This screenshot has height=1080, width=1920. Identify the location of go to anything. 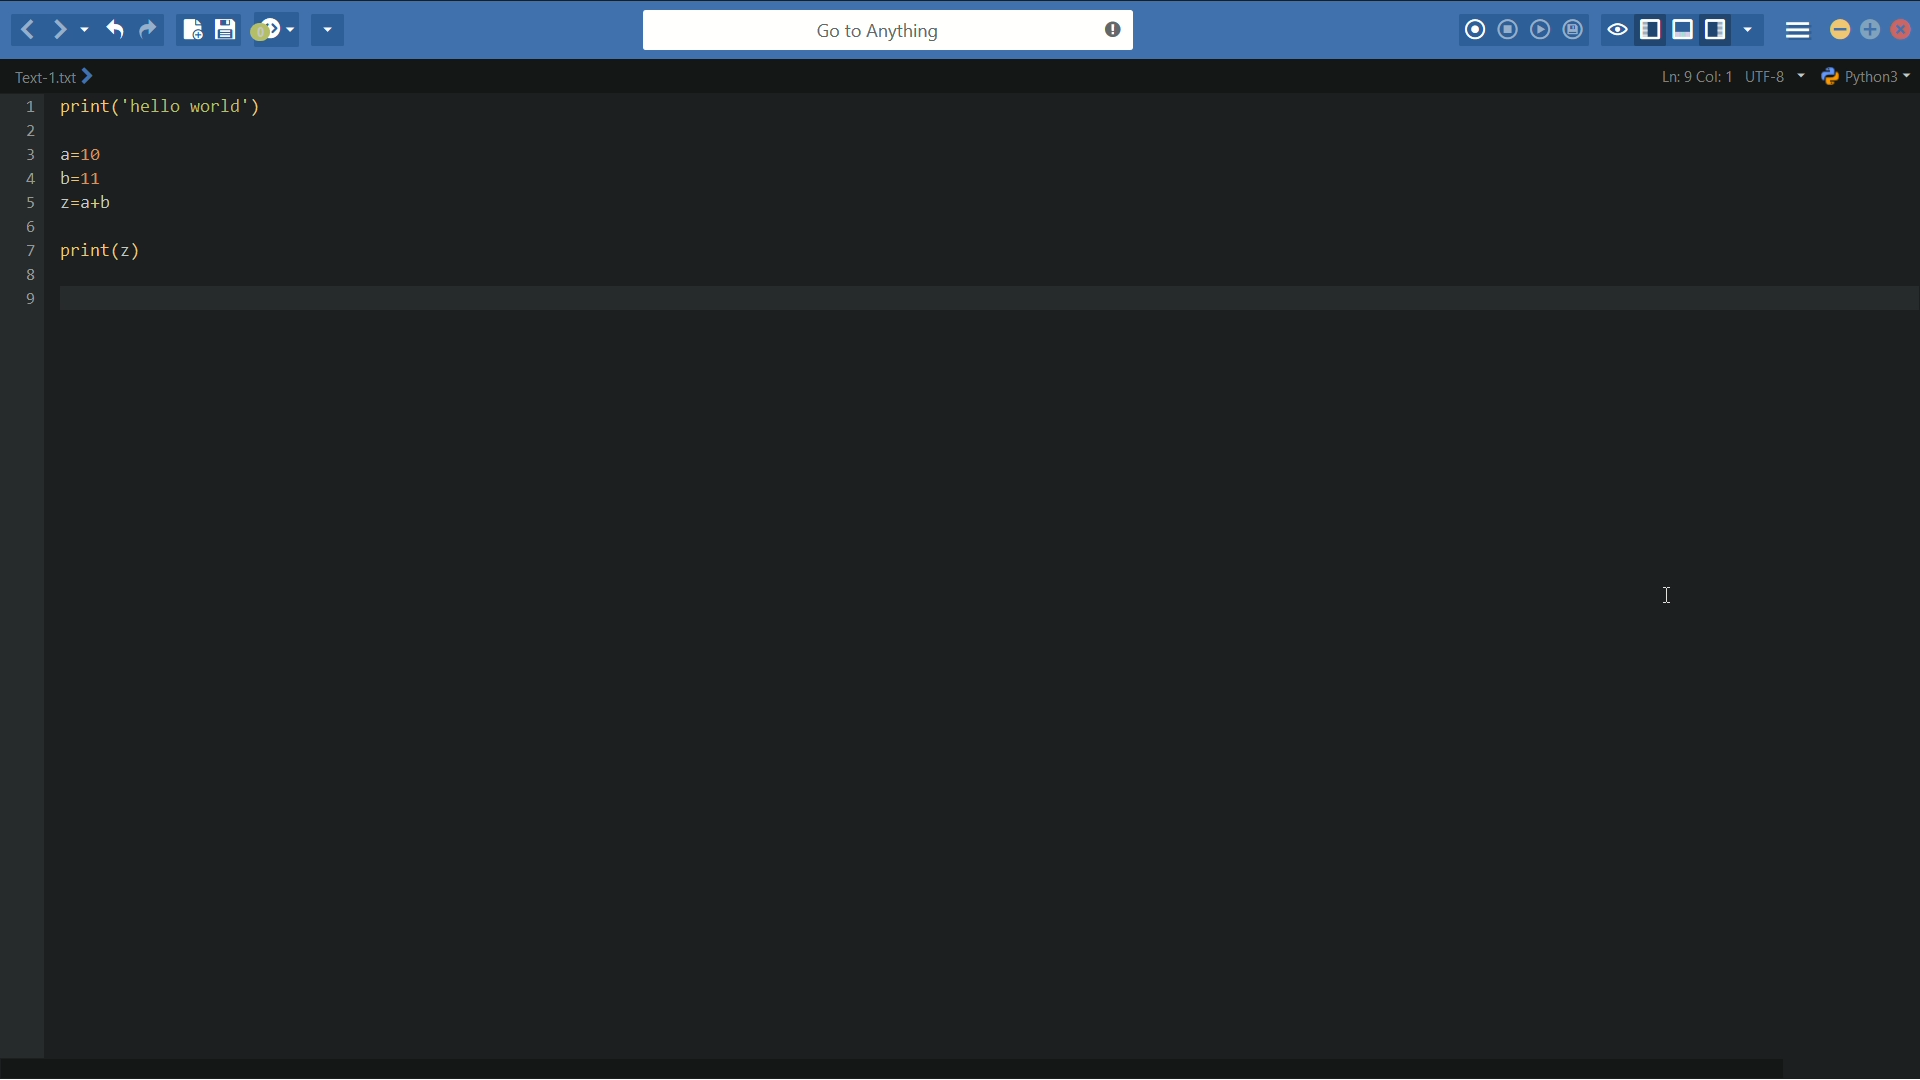
(887, 32).